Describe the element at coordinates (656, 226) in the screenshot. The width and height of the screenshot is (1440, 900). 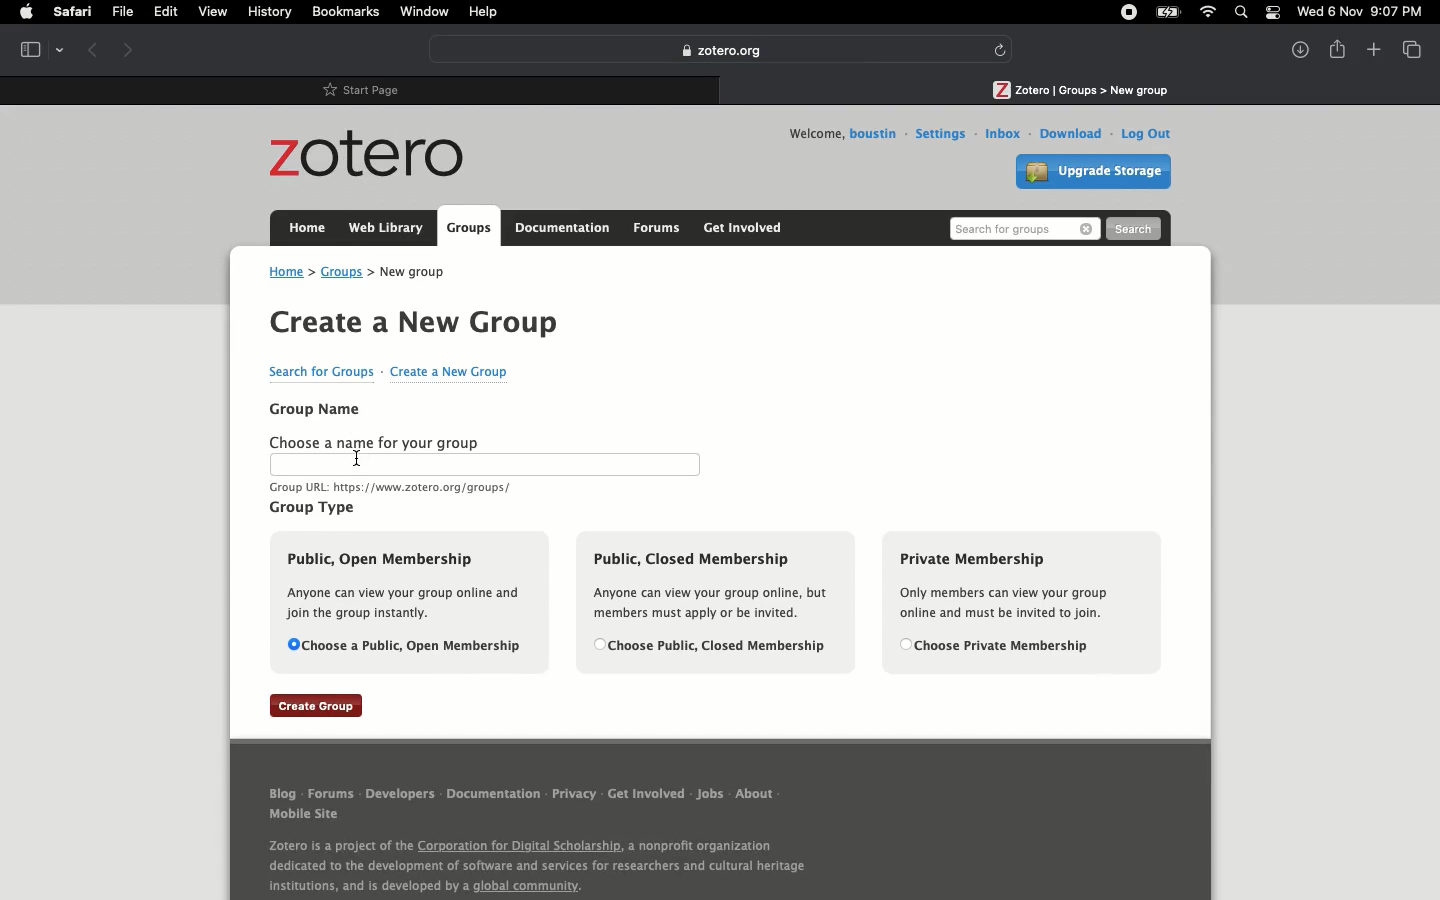
I see `Forums` at that location.